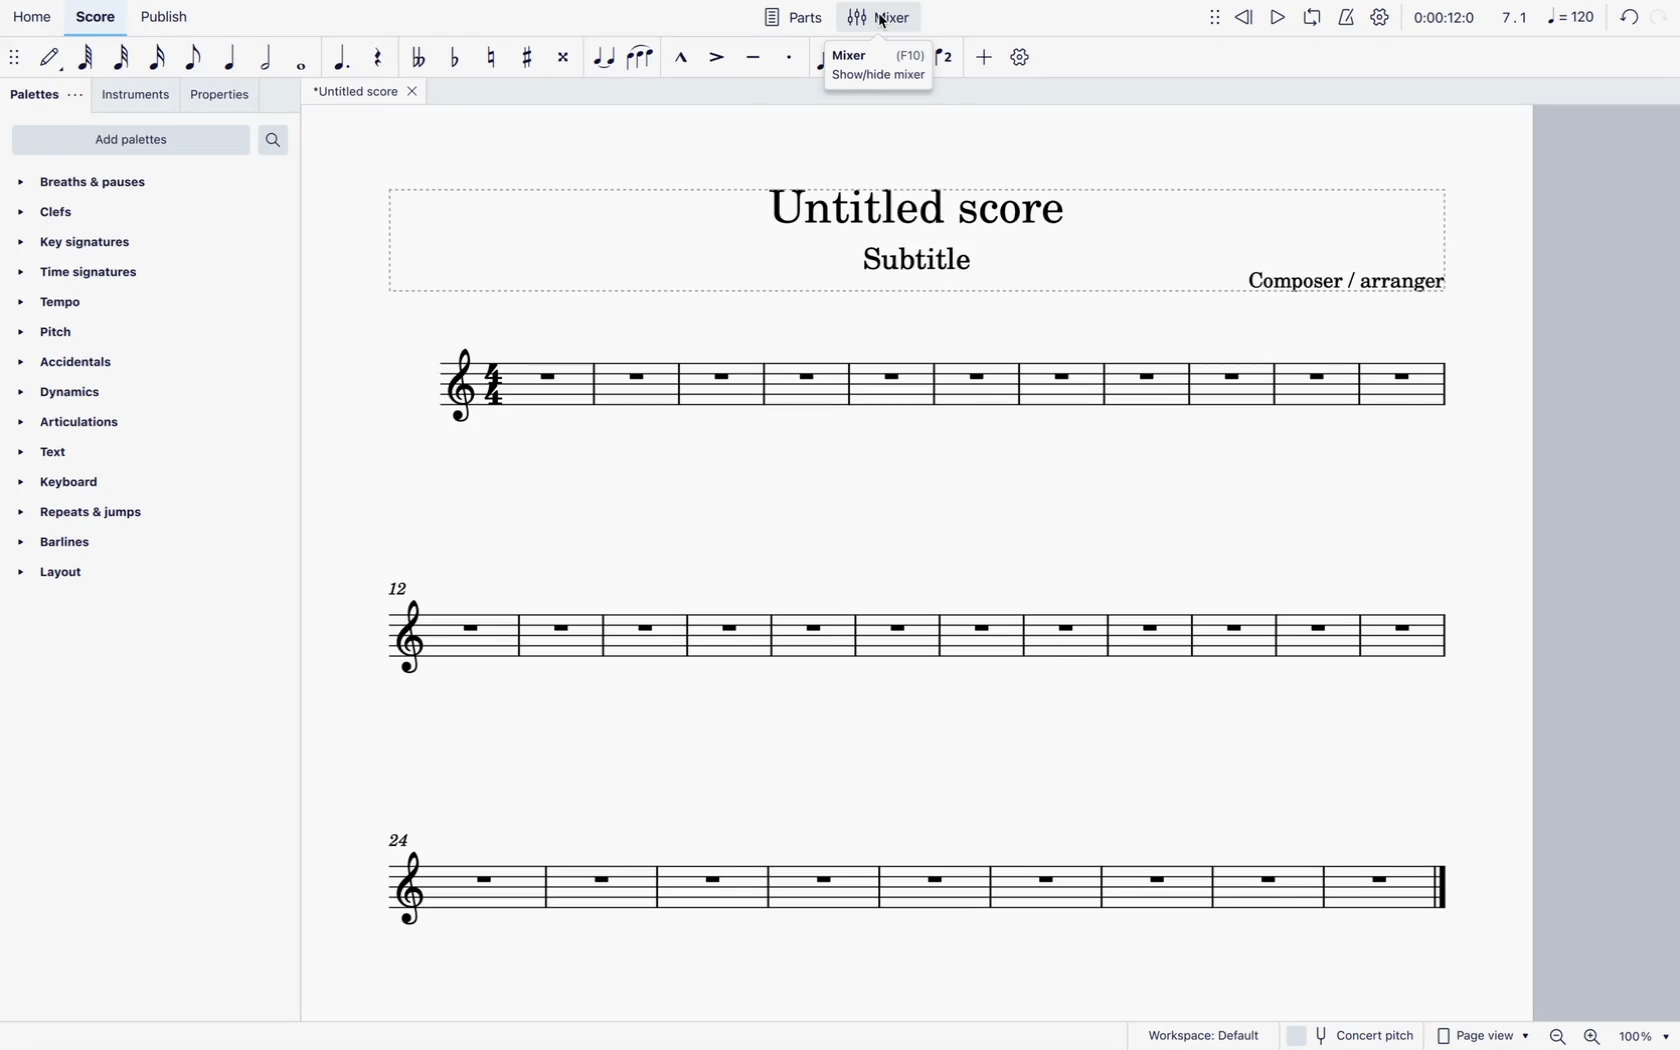 Image resolution: width=1680 pixels, height=1050 pixels. I want to click on score title, so click(917, 200).